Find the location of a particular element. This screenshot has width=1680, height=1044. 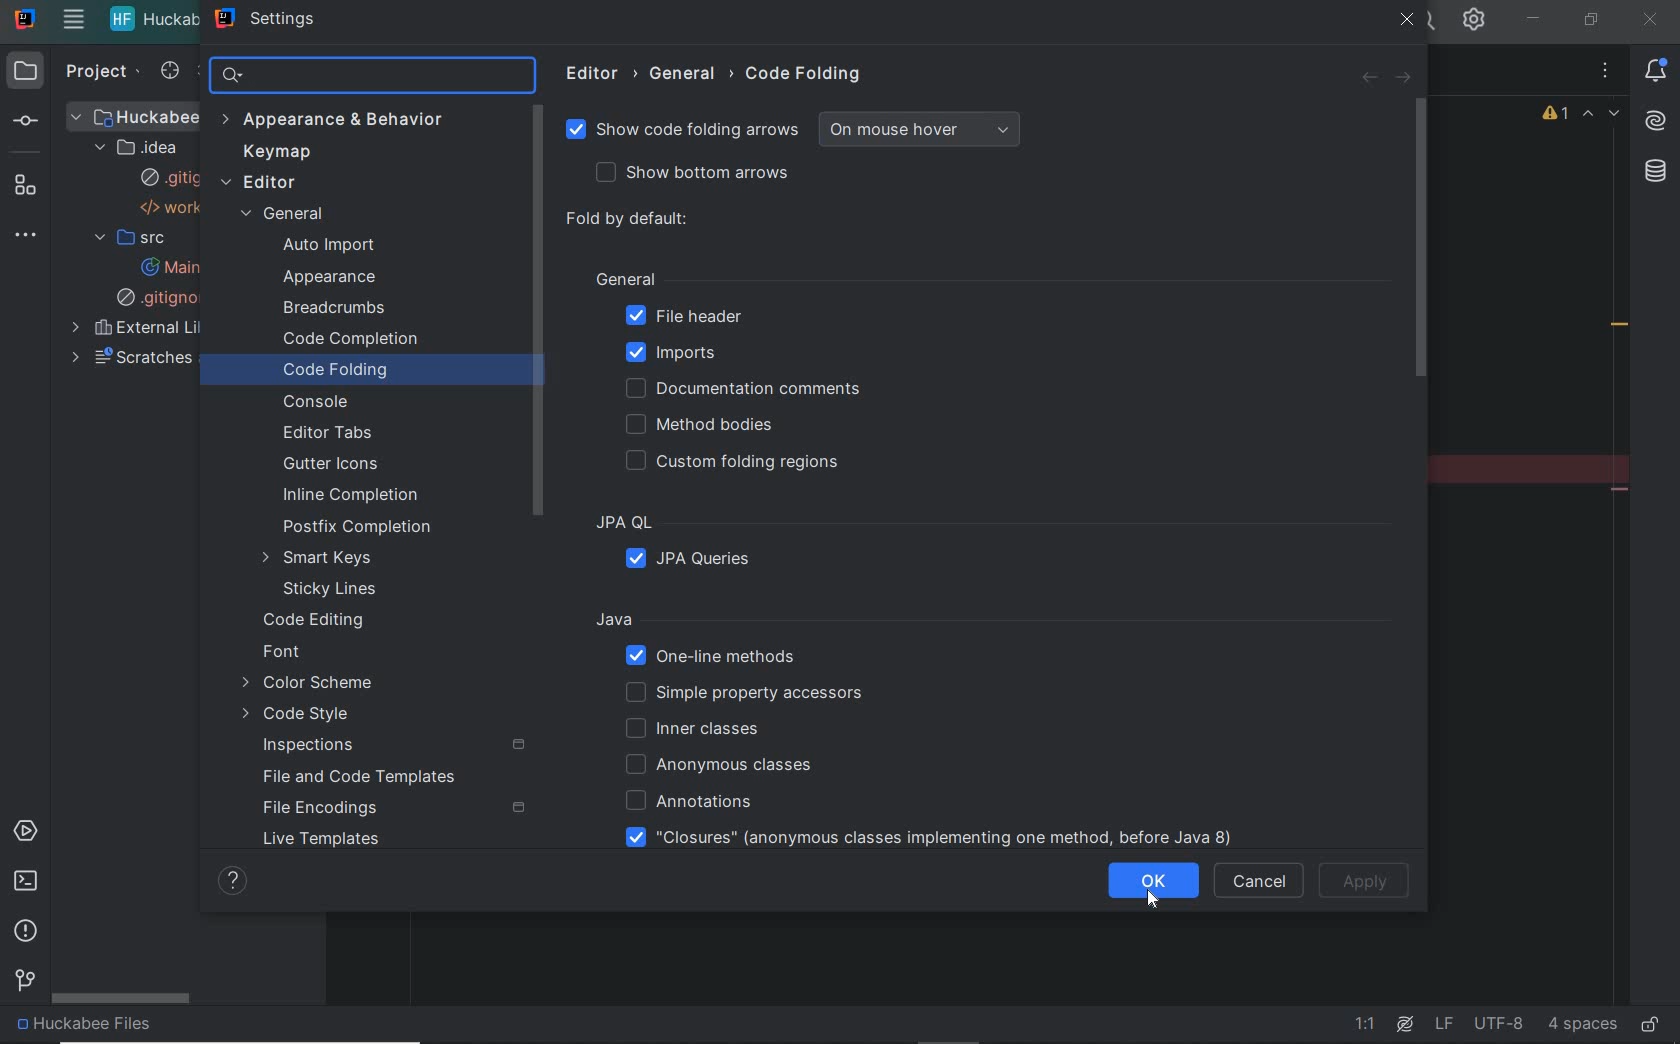

services is located at coordinates (30, 831).